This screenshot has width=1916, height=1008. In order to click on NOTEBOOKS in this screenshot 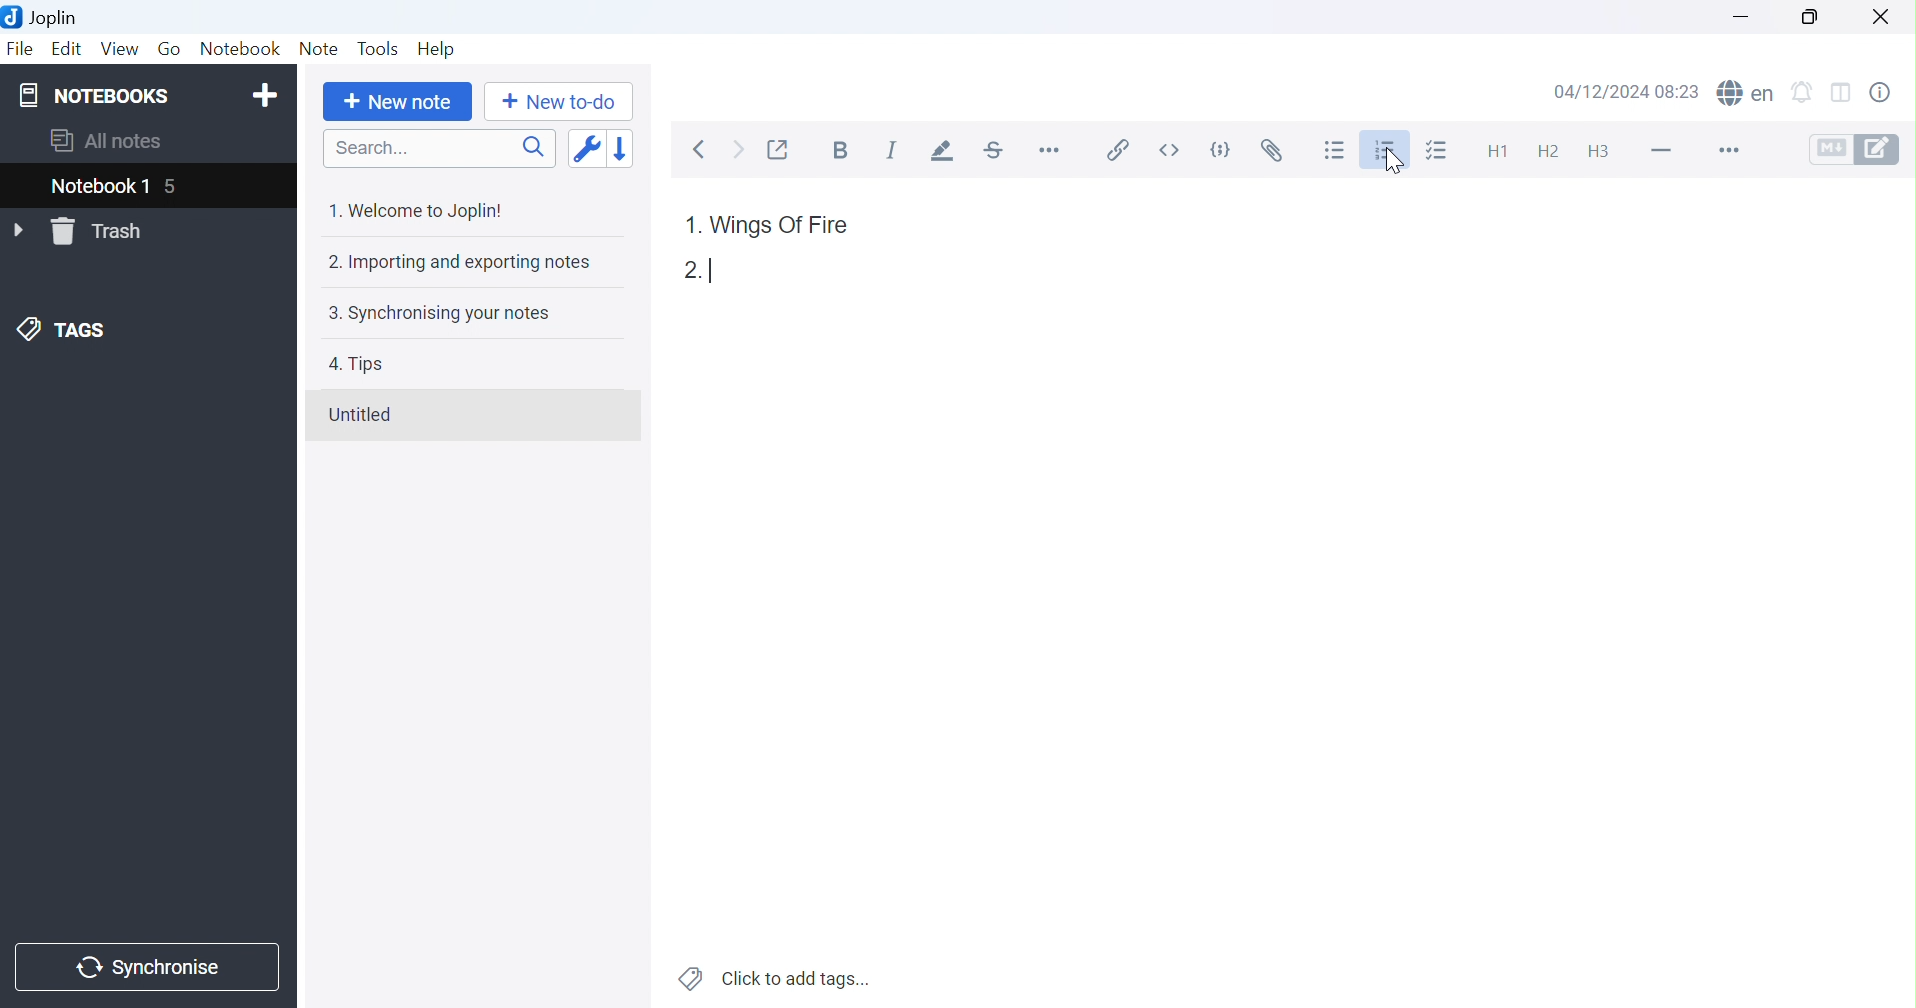, I will do `click(92, 96)`.